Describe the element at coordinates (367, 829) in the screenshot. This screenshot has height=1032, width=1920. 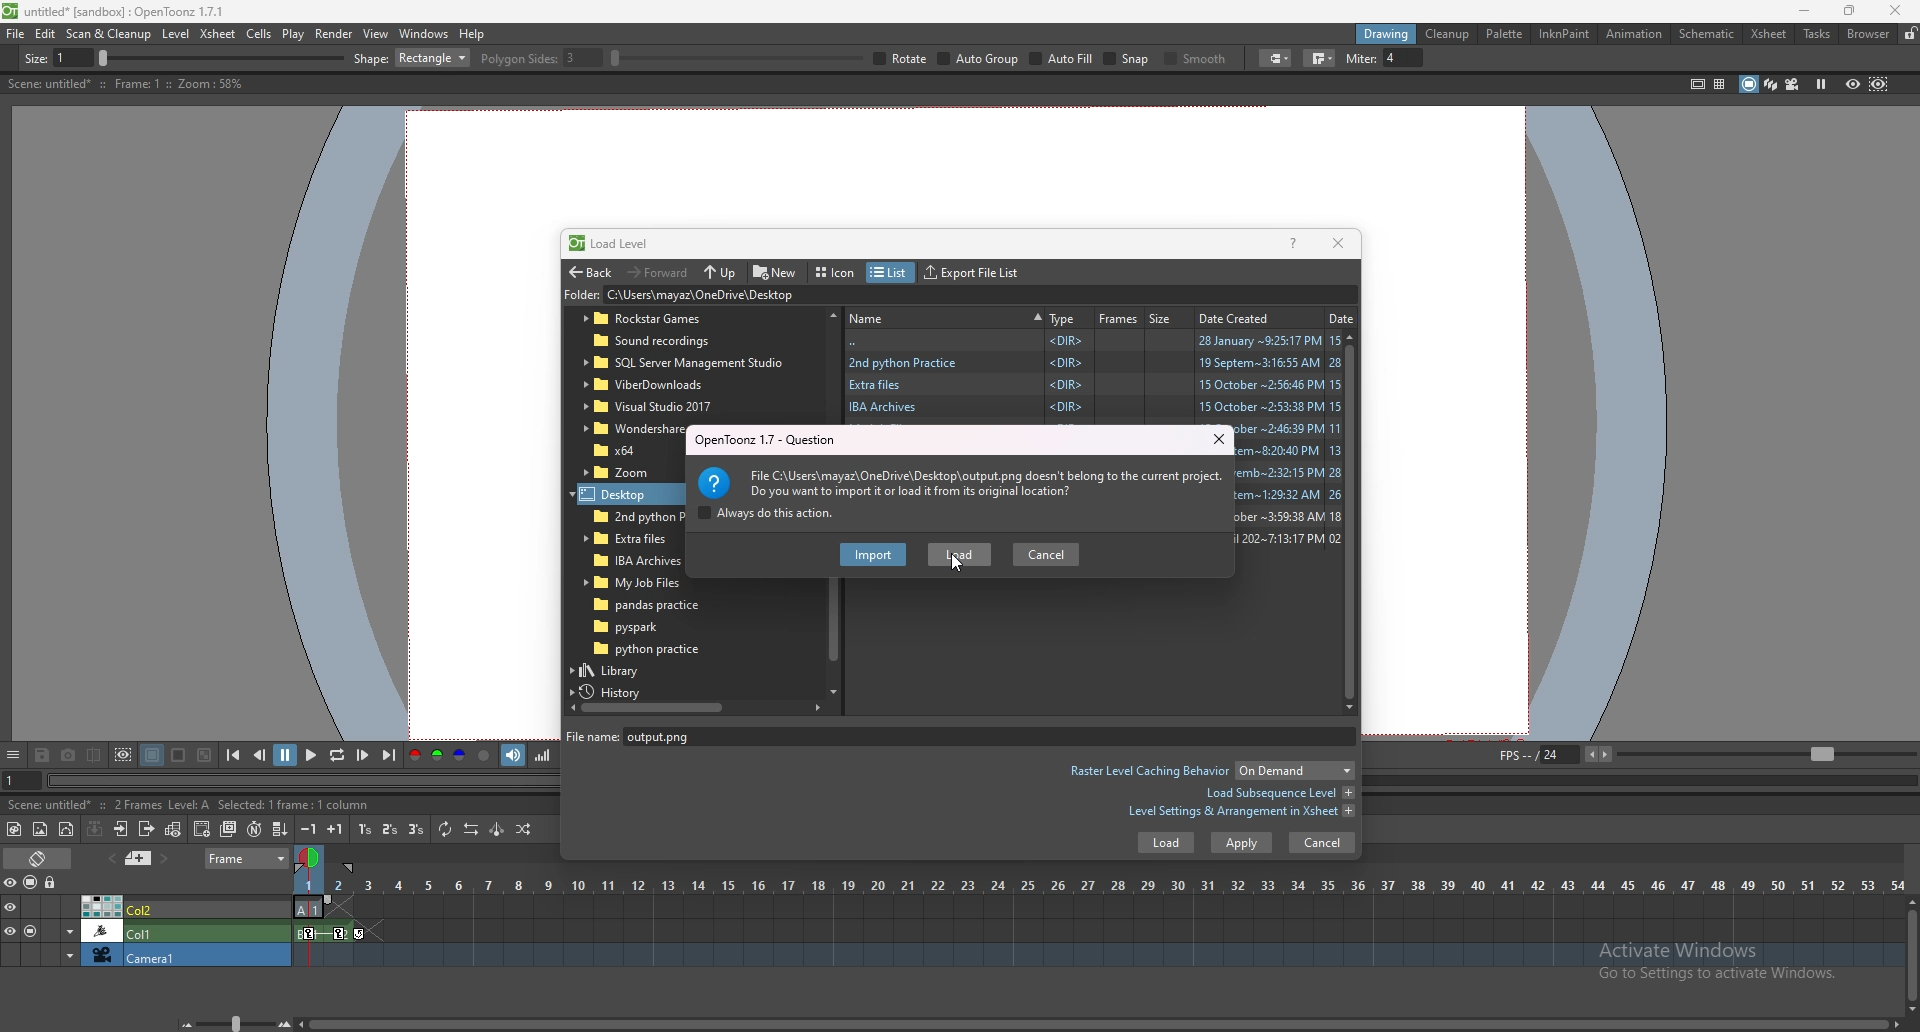
I see `reframe on 1s` at that location.